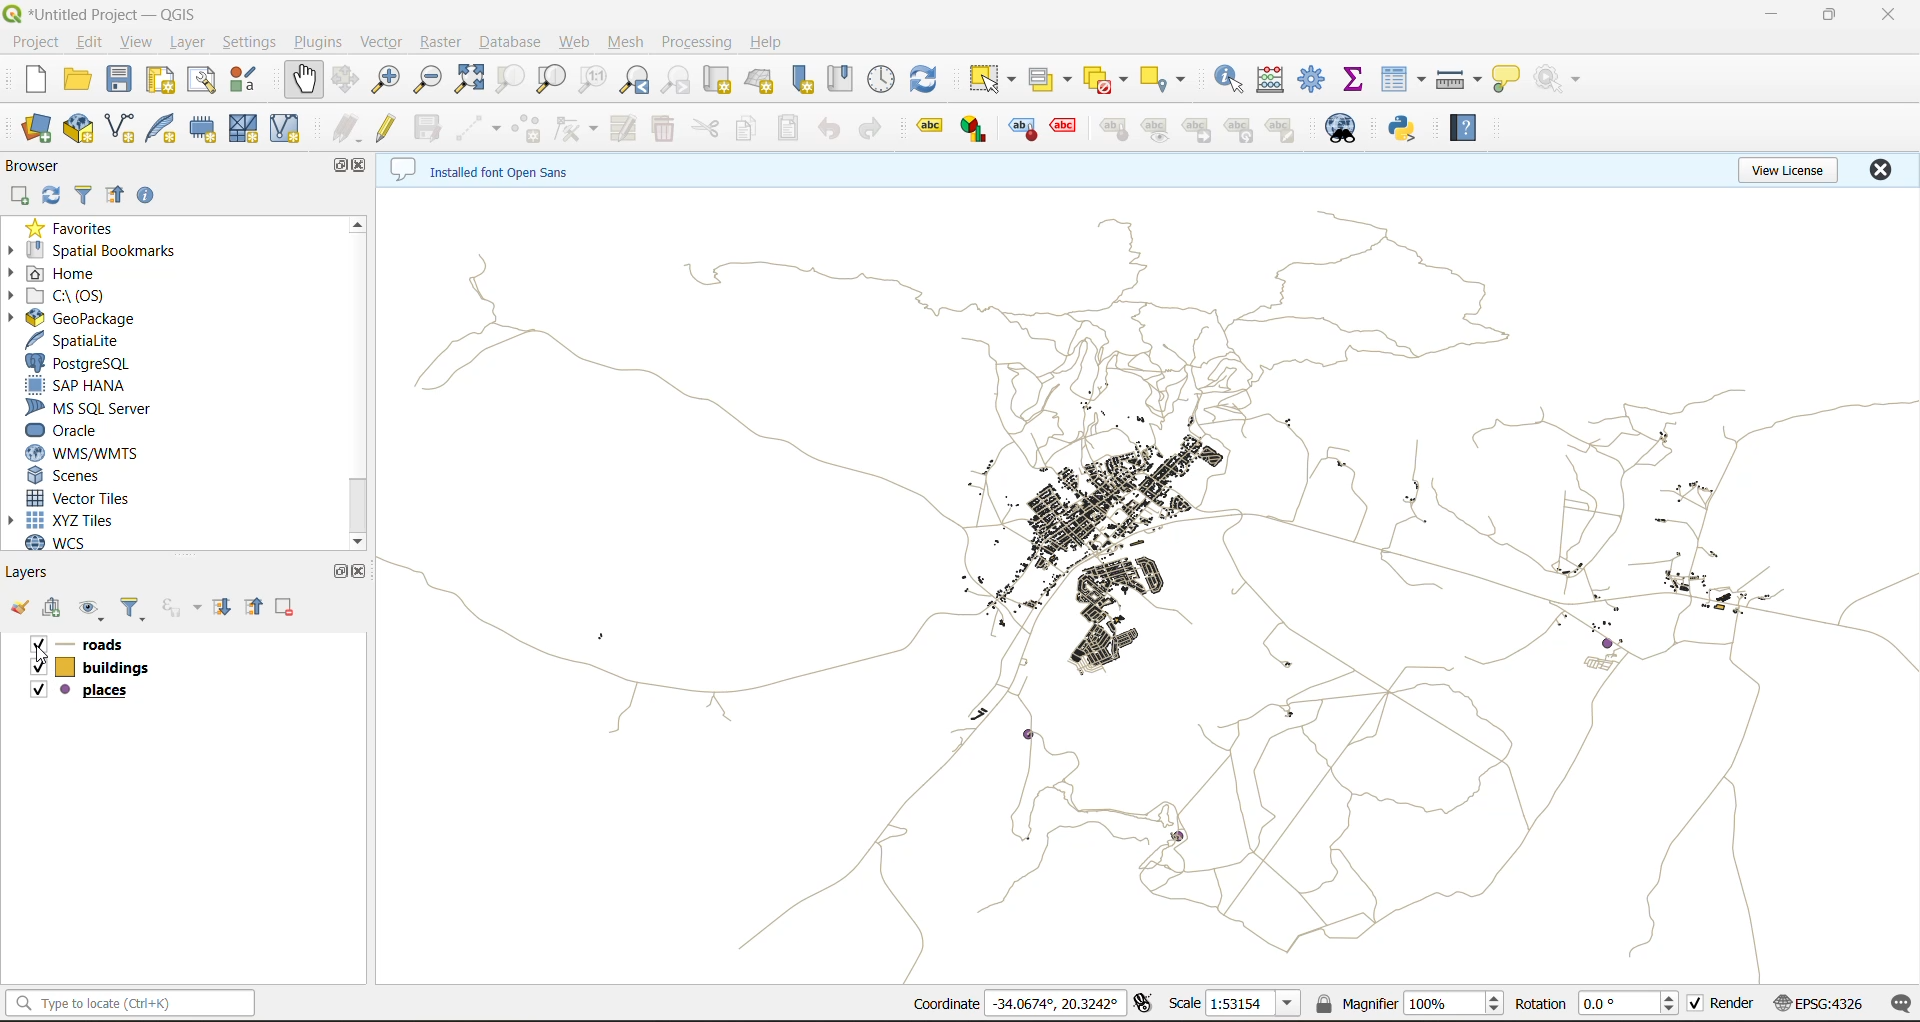  Describe the element at coordinates (1051, 79) in the screenshot. I see `select value` at that location.